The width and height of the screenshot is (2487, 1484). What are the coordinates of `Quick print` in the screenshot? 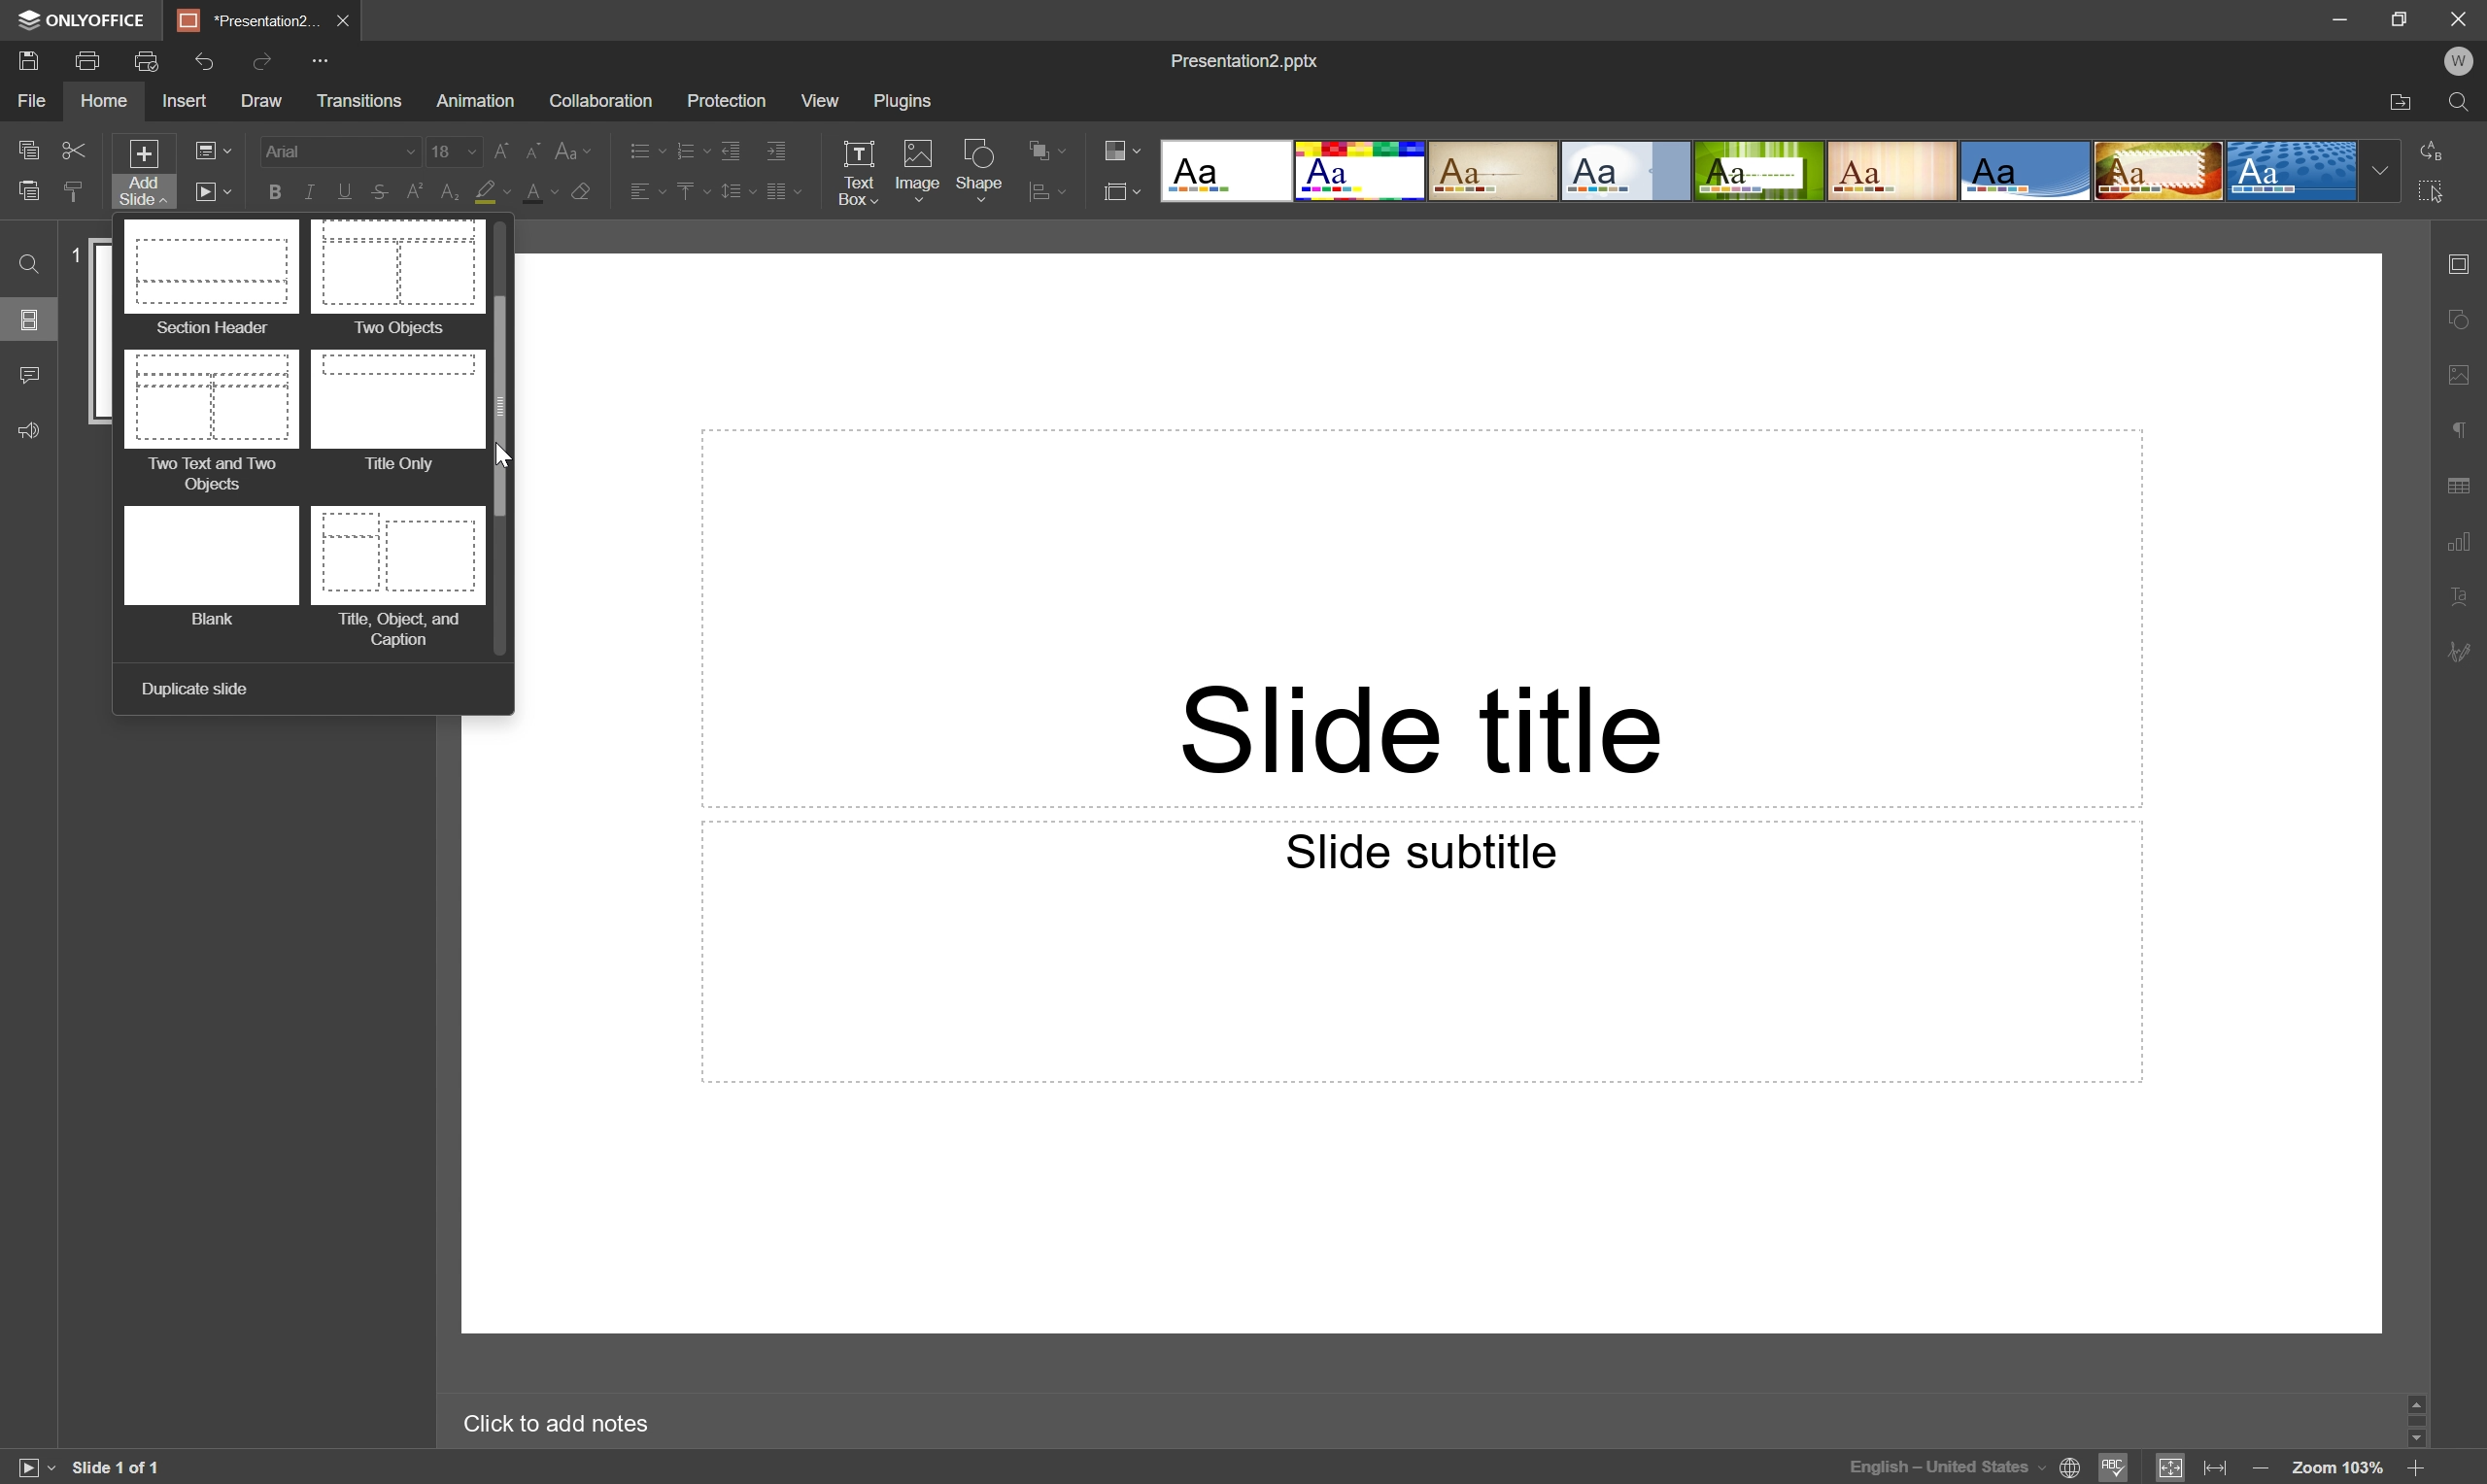 It's located at (148, 59).